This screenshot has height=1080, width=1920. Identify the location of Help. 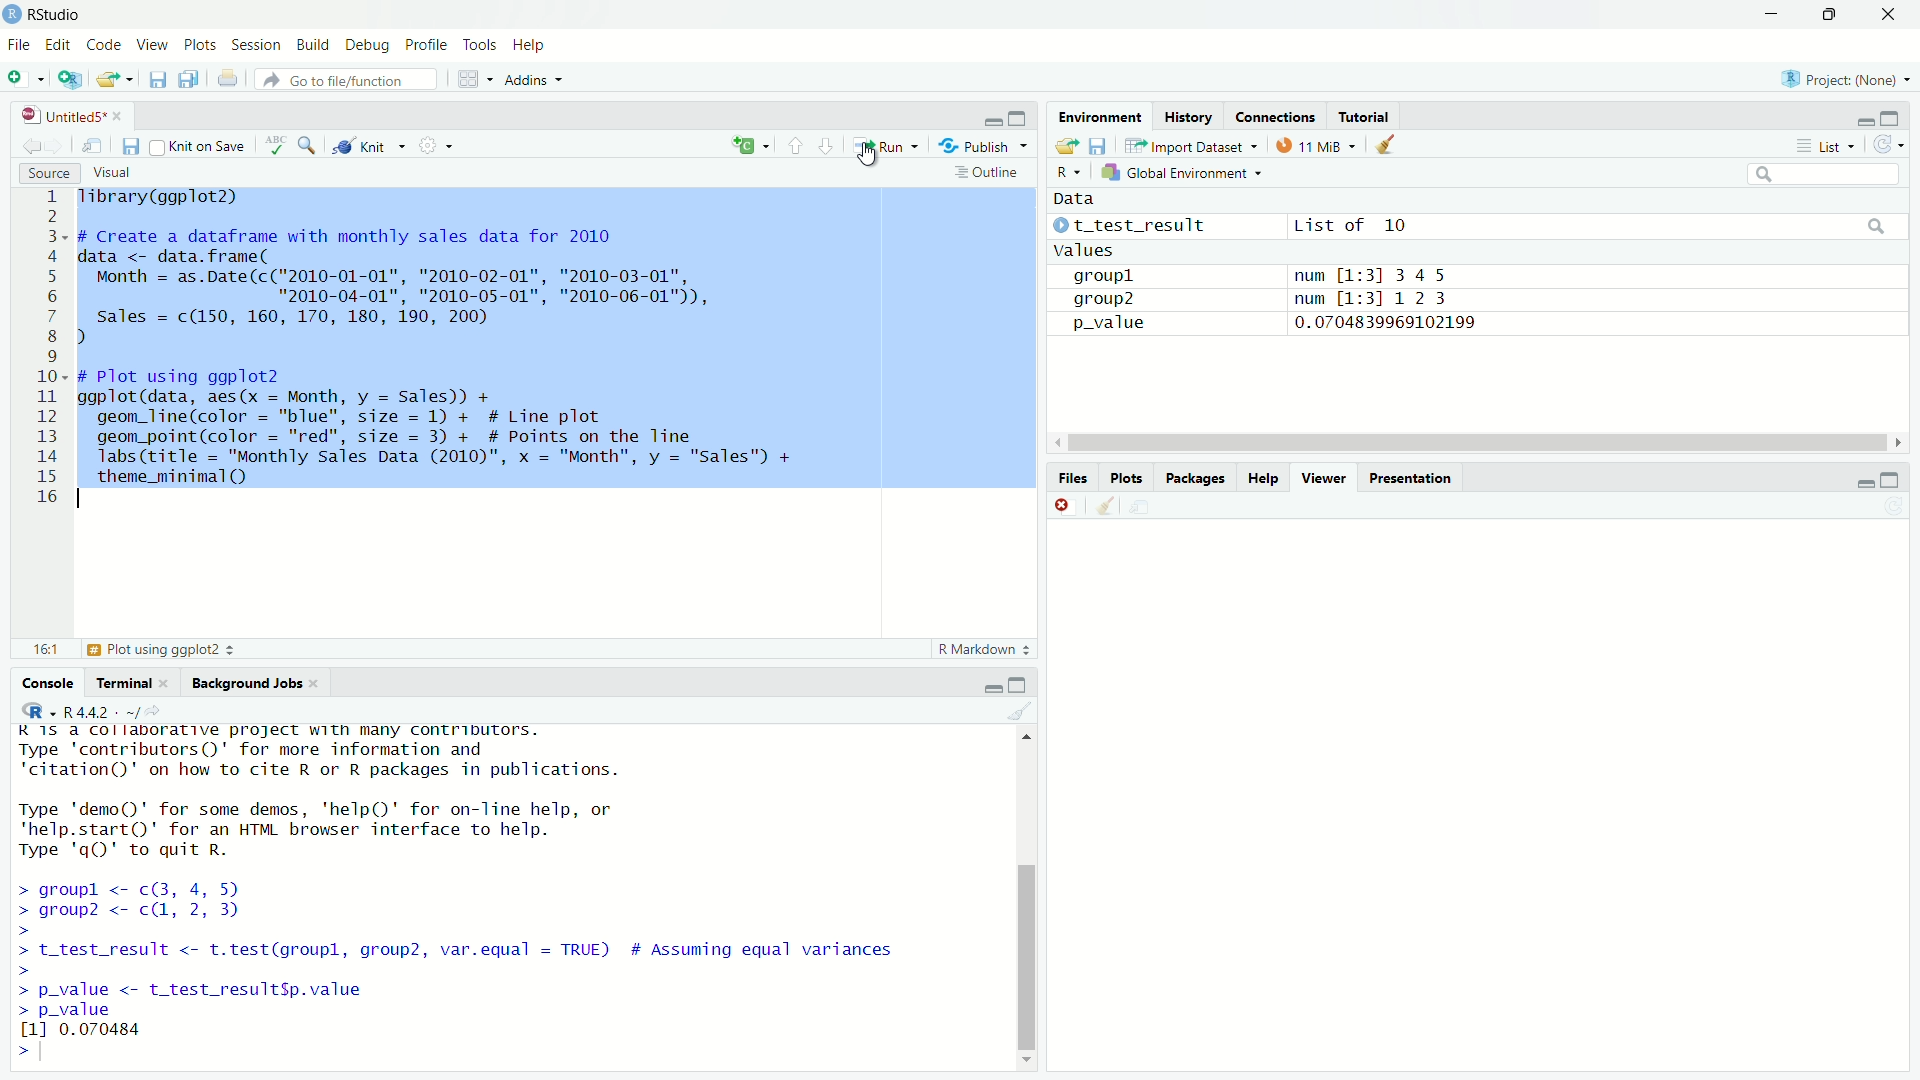
(1262, 477).